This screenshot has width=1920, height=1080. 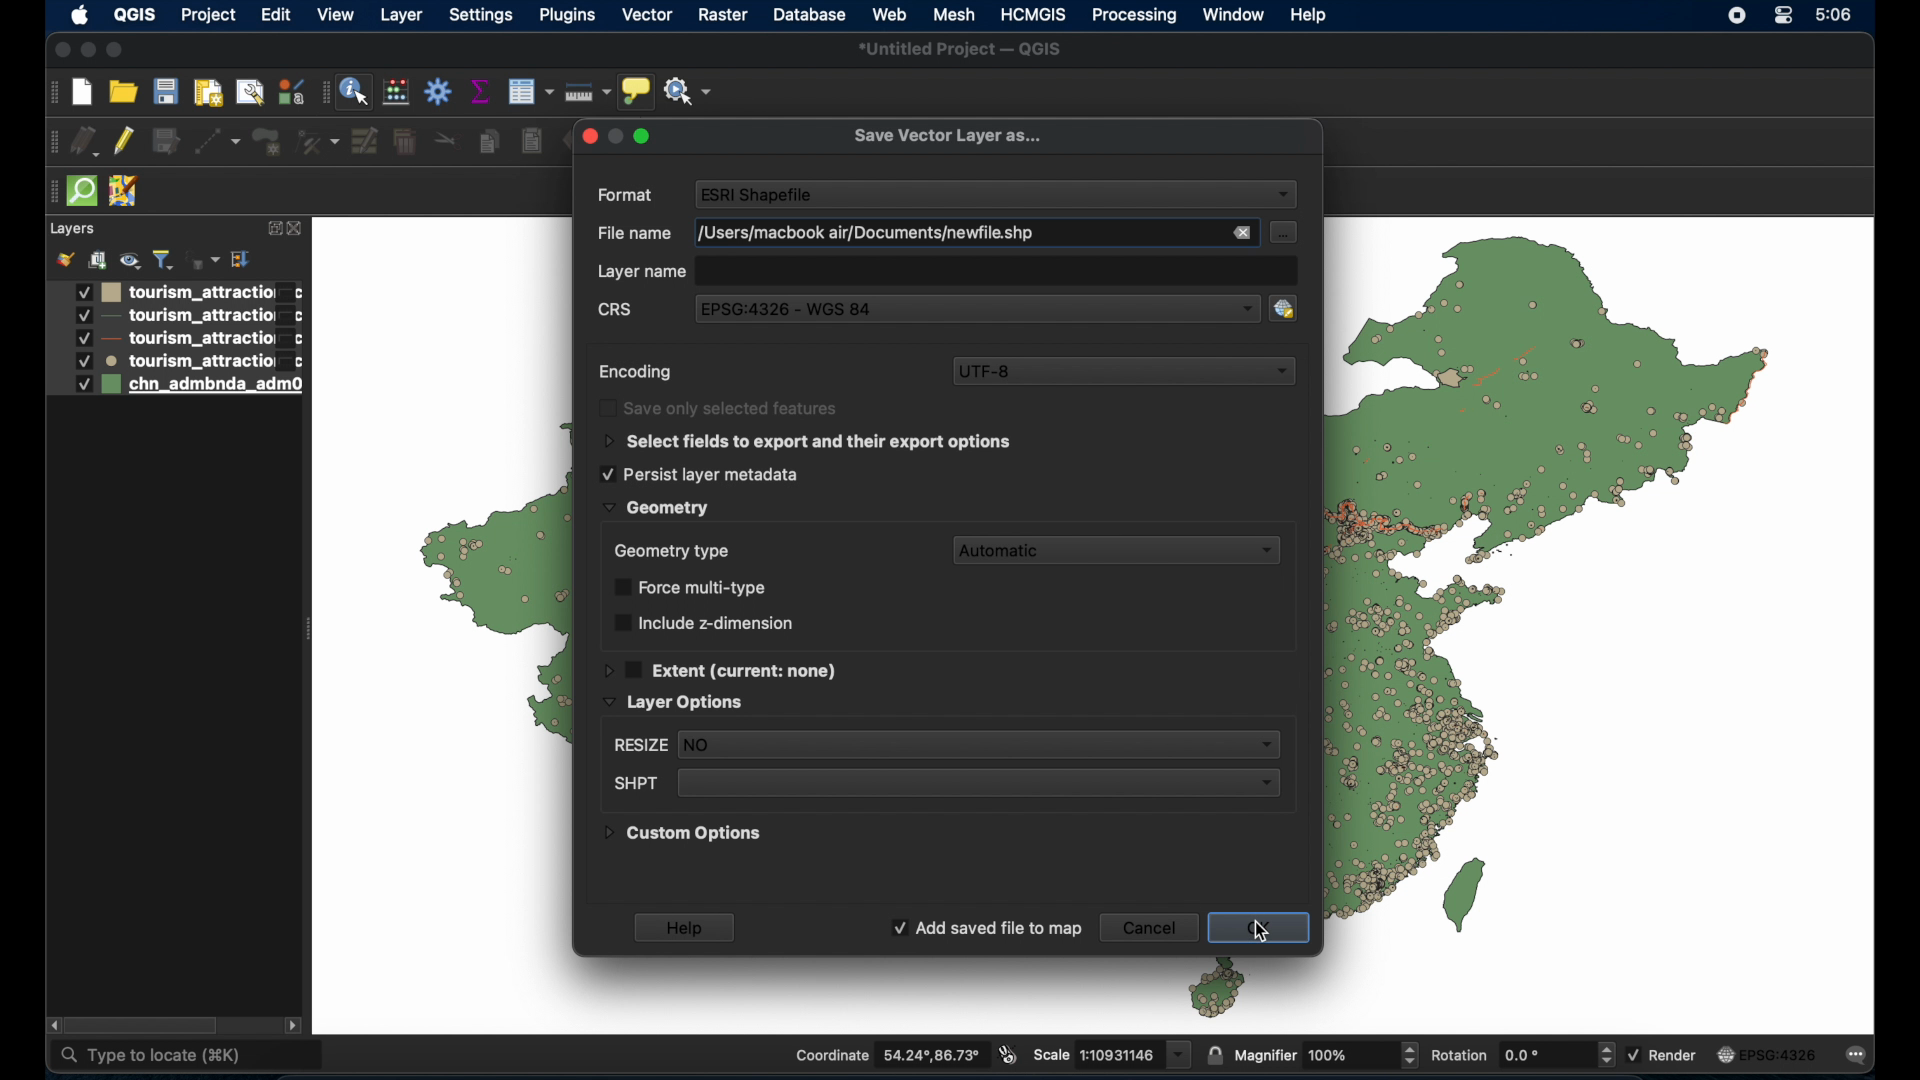 What do you see at coordinates (1112, 1054) in the screenshot?
I see `scale` at bounding box center [1112, 1054].